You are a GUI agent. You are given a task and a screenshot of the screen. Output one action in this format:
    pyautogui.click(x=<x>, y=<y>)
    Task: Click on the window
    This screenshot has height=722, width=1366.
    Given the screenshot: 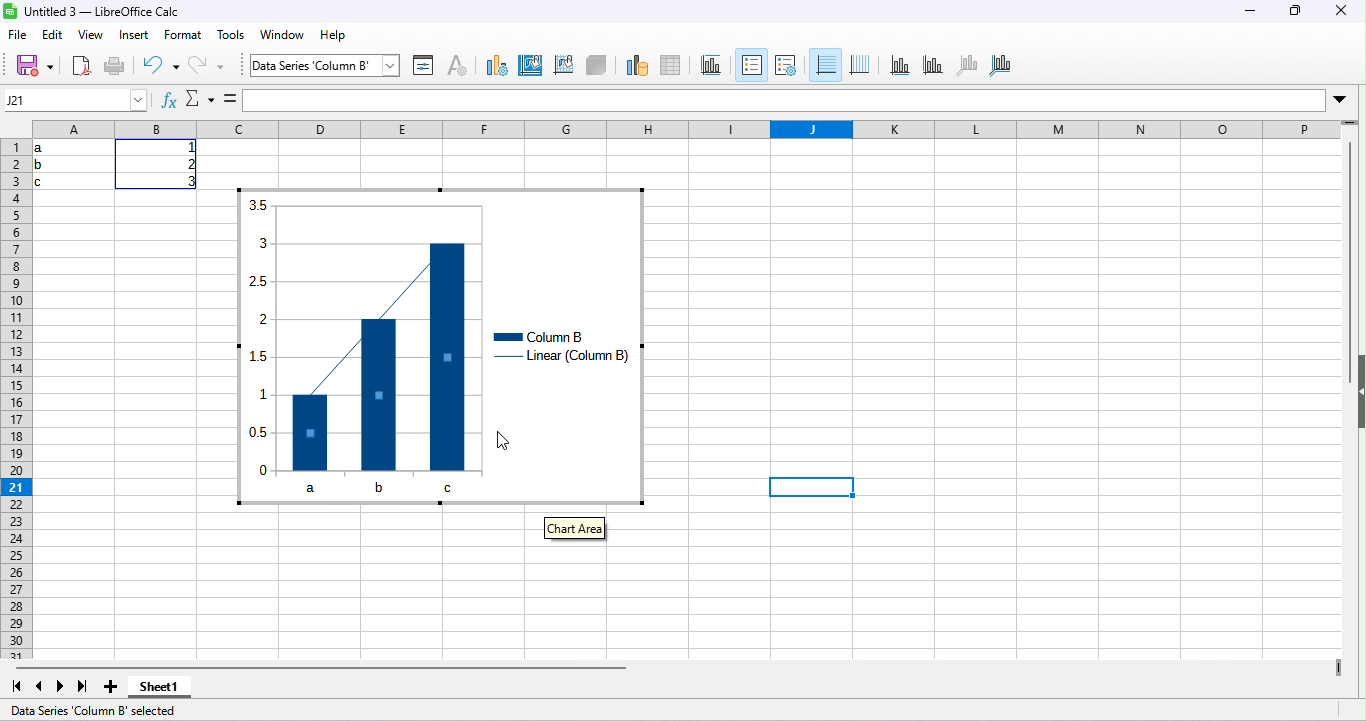 What is the action you would take?
    pyautogui.click(x=286, y=37)
    